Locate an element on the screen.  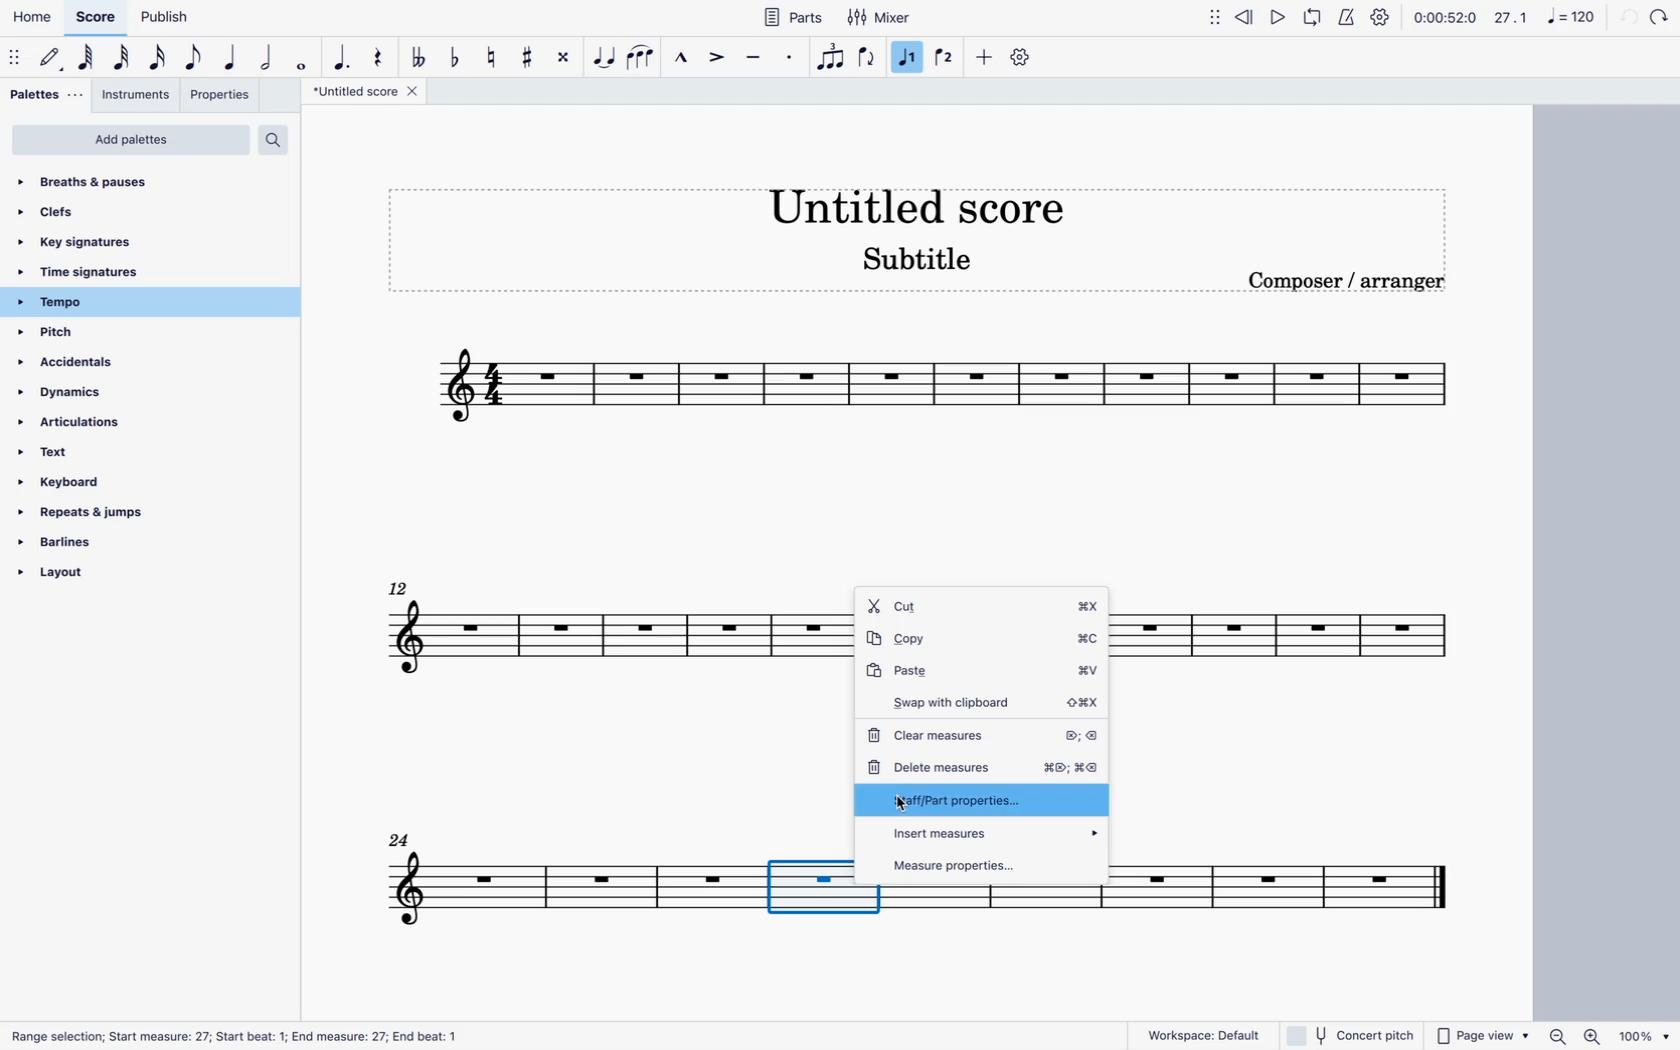
selected voice  is located at coordinates (908, 56).